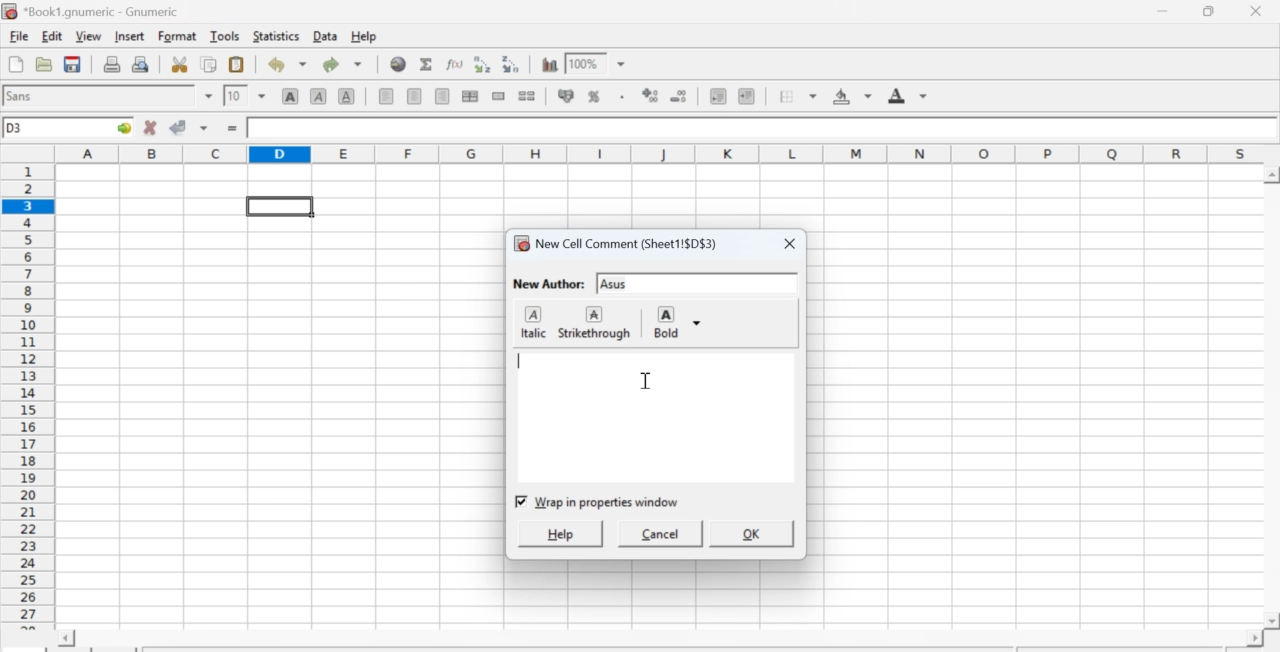 The image size is (1280, 652). What do you see at coordinates (64, 638) in the screenshot?
I see `scroll left` at bounding box center [64, 638].